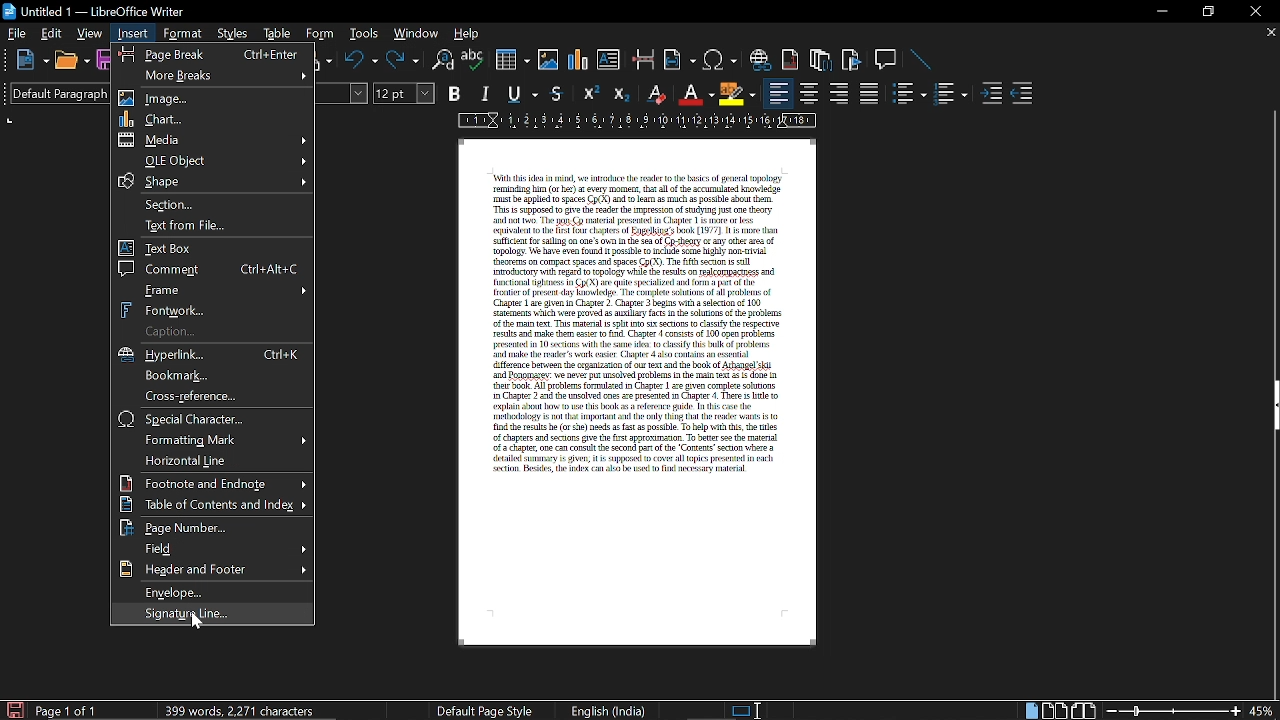  What do you see at coordinates (75, 710) in the screenshot?
I see ` page 1 of 1` at bounding box center [75, 710].